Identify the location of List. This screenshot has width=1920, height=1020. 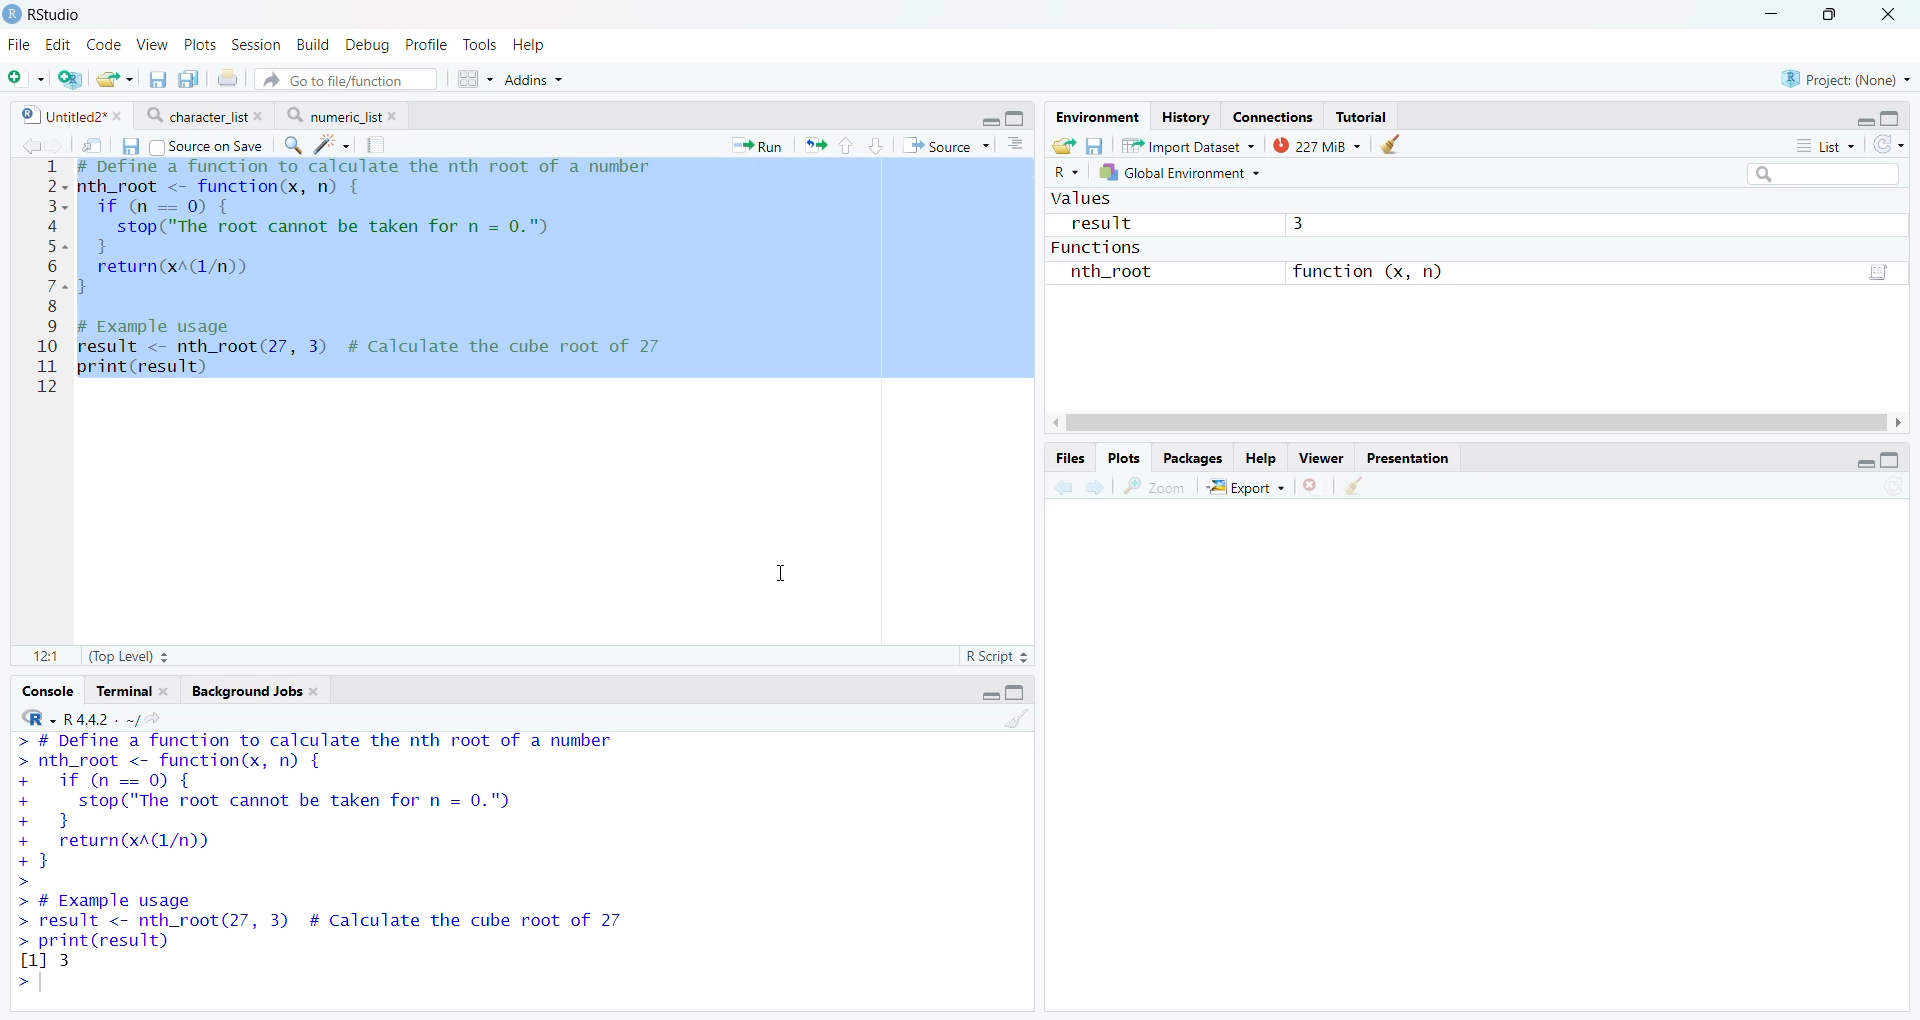
(1825, 144).